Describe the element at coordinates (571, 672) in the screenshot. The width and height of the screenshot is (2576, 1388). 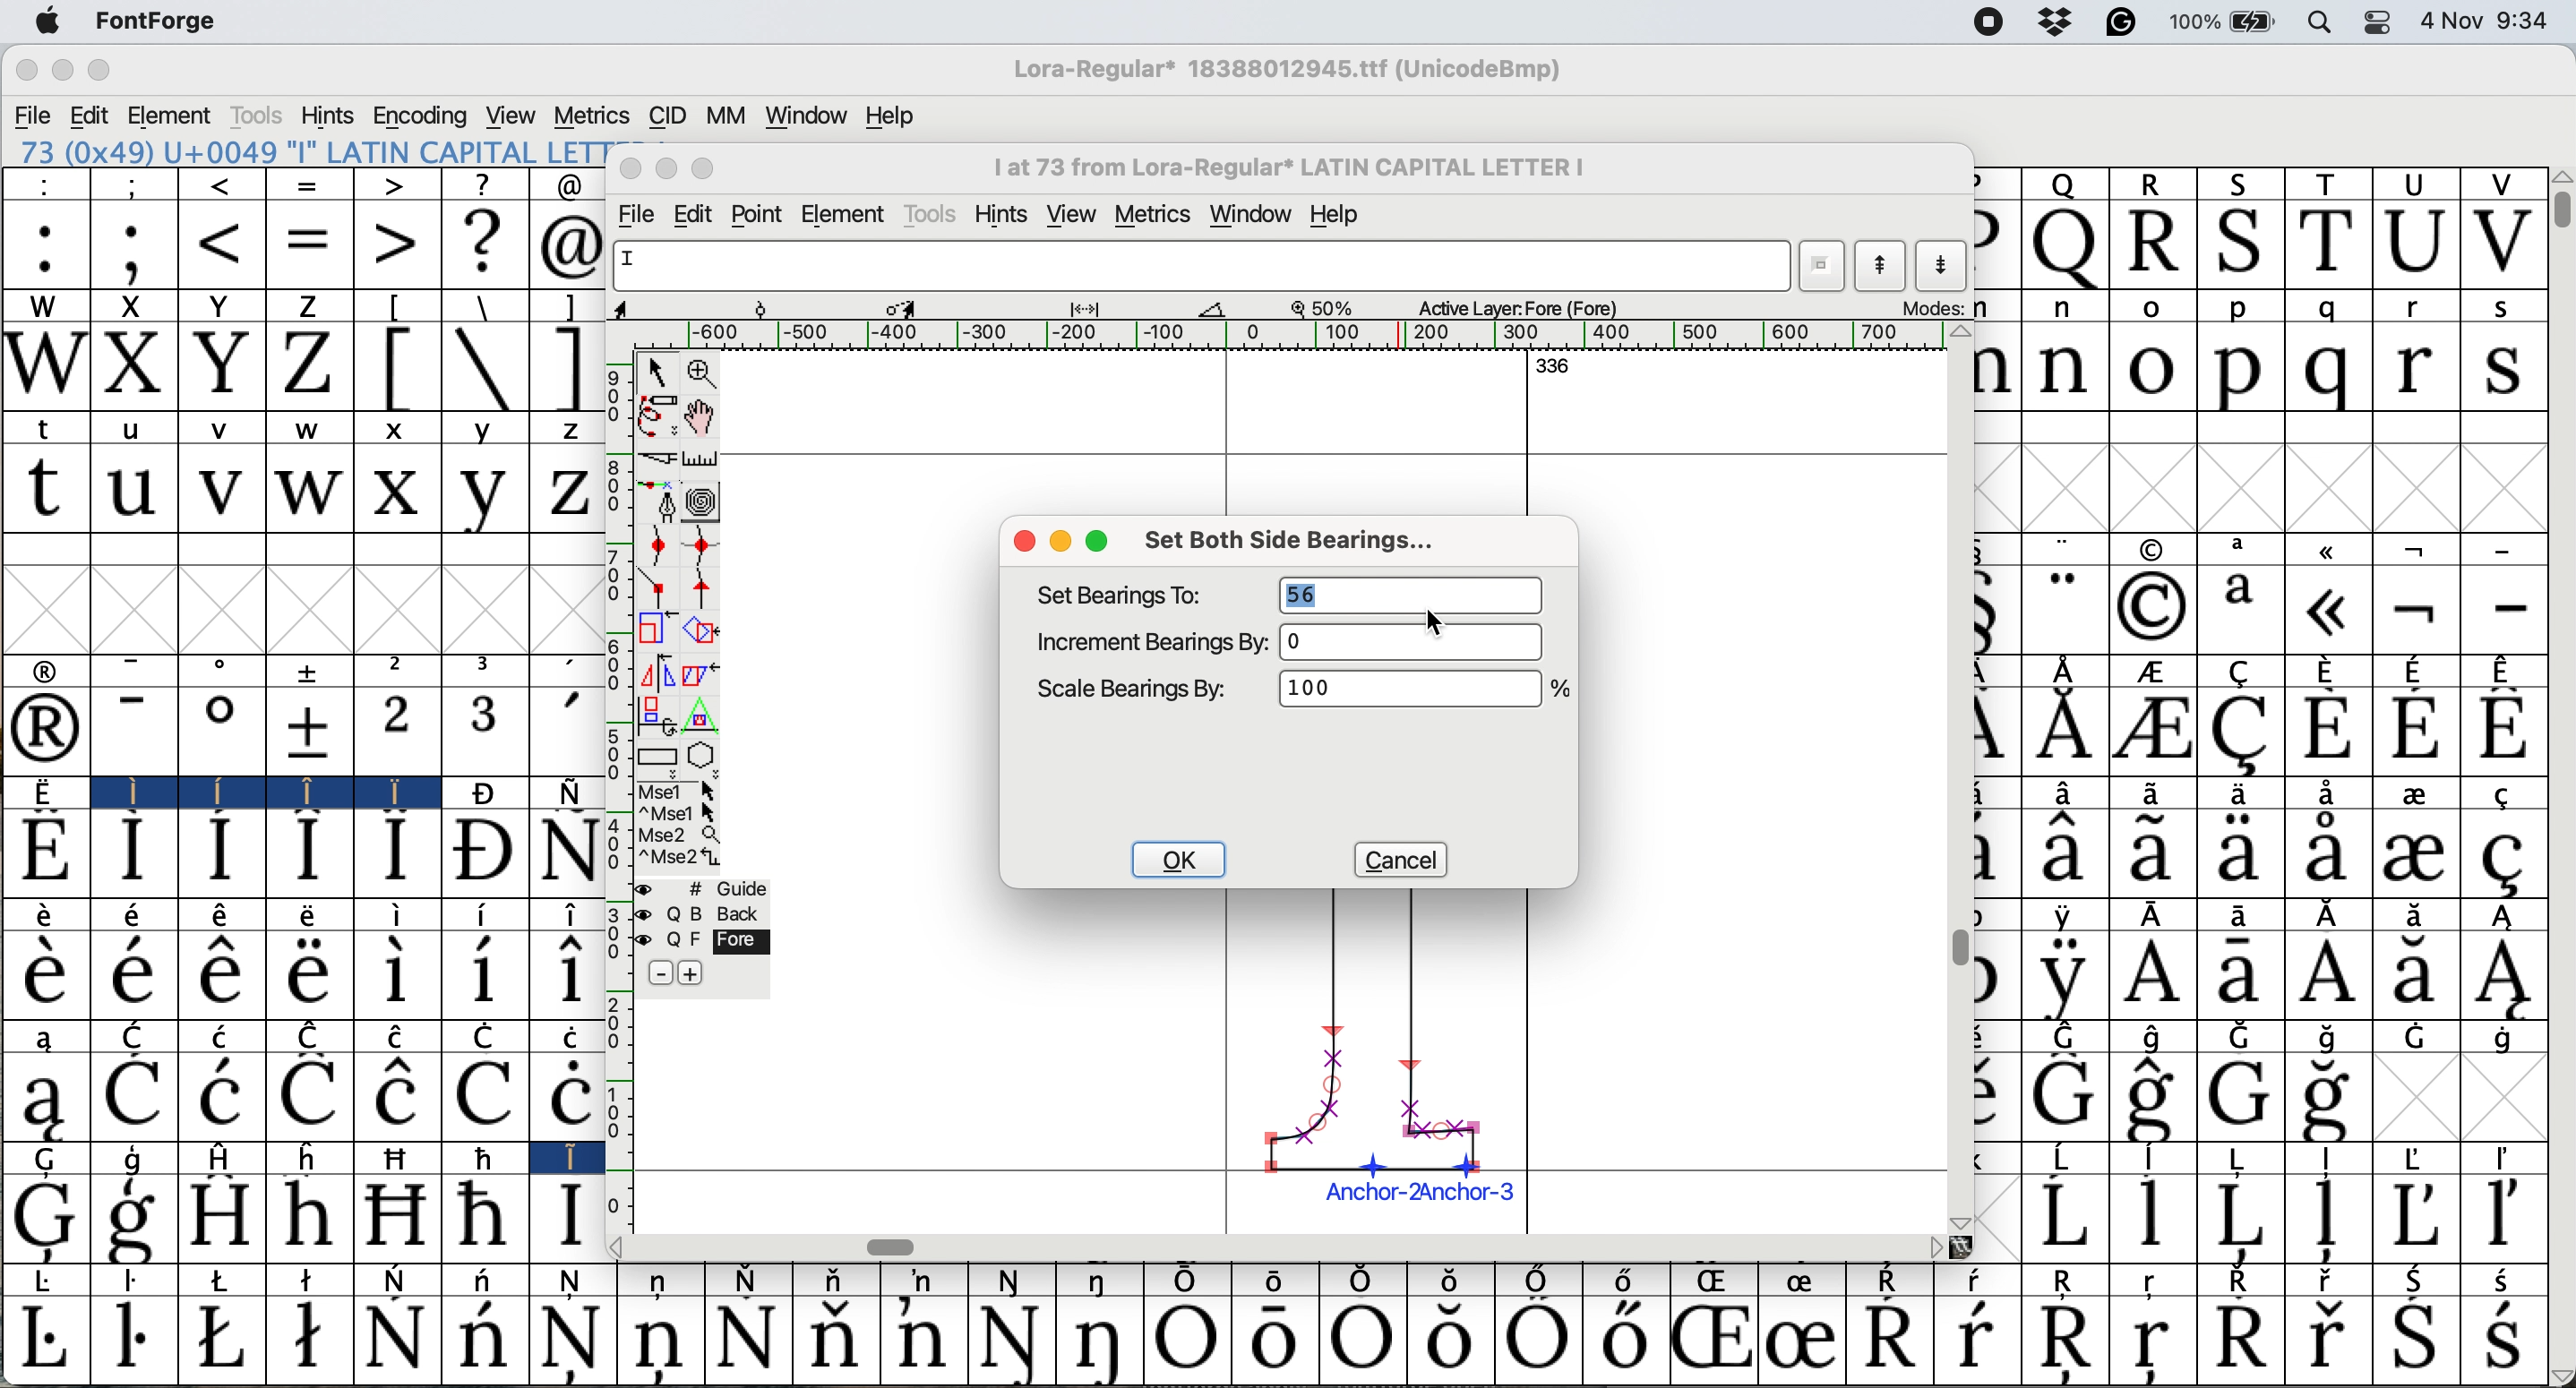
I see `,` at that location.